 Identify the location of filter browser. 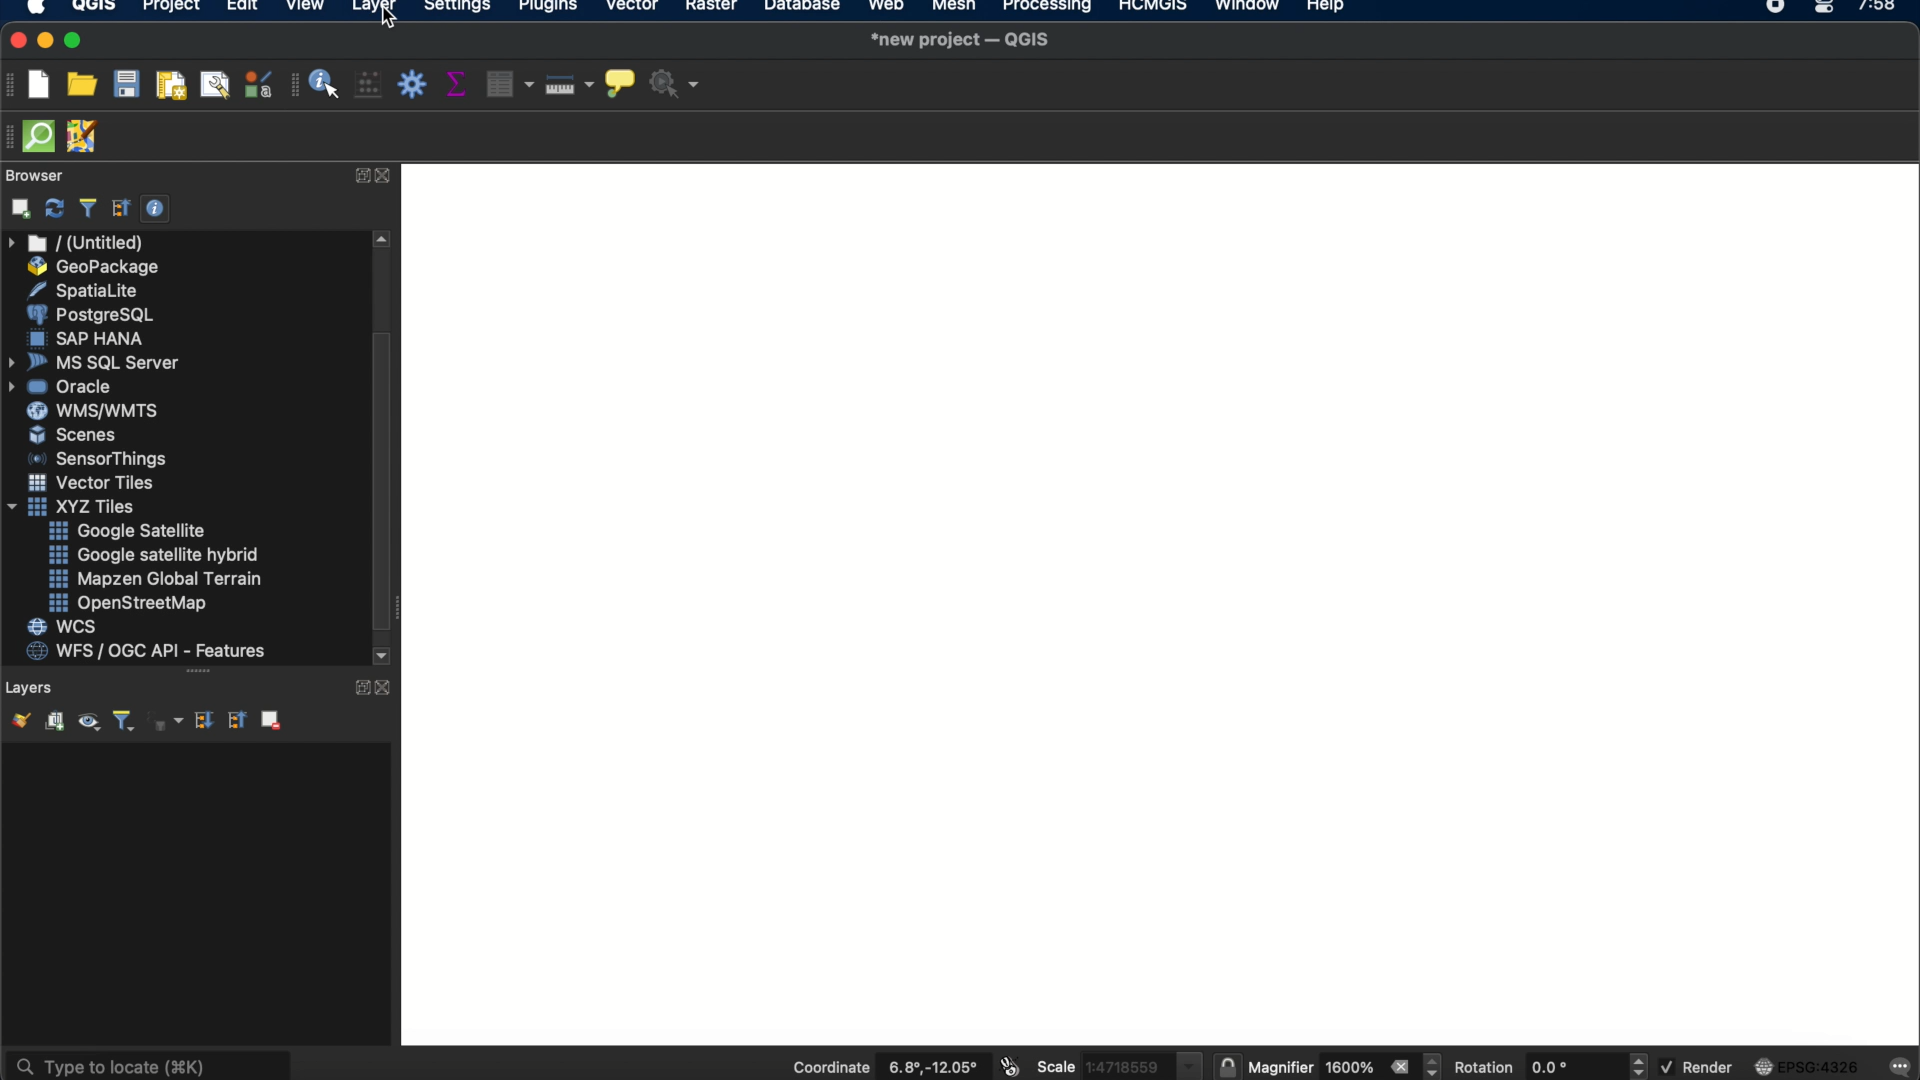
(87, 208).